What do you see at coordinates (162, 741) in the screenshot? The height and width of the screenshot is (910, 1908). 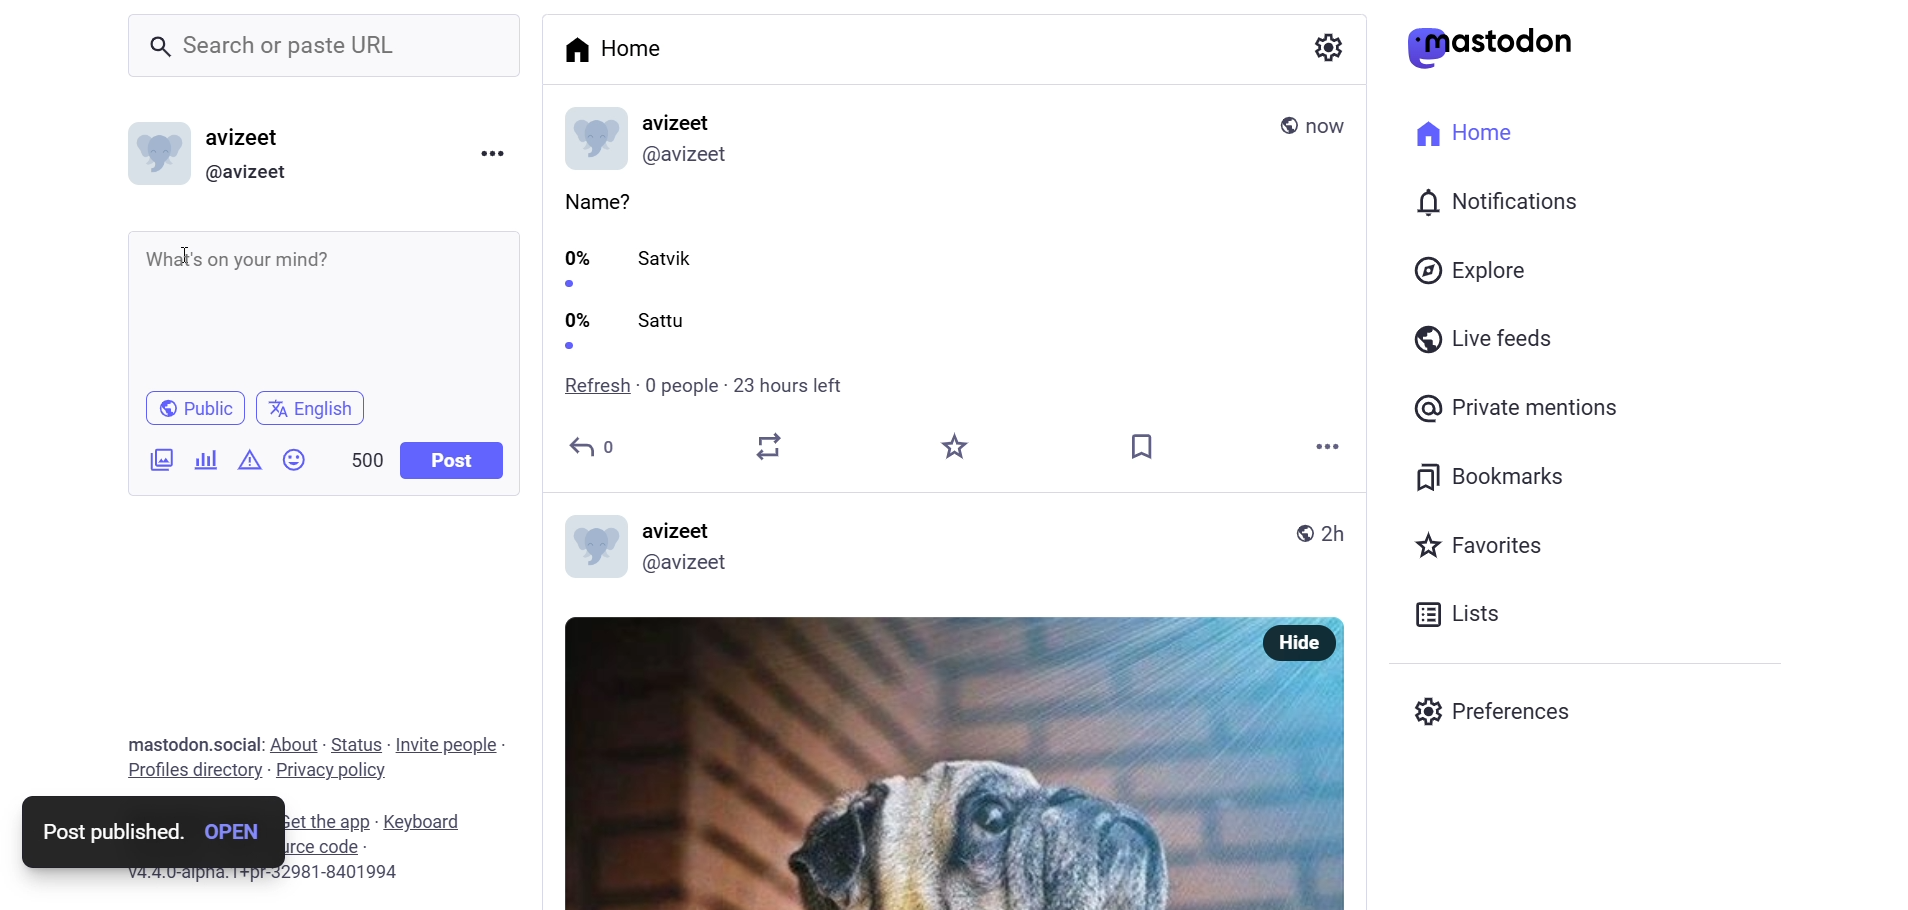 I see `mastodon` at bounding box center [162, 741].